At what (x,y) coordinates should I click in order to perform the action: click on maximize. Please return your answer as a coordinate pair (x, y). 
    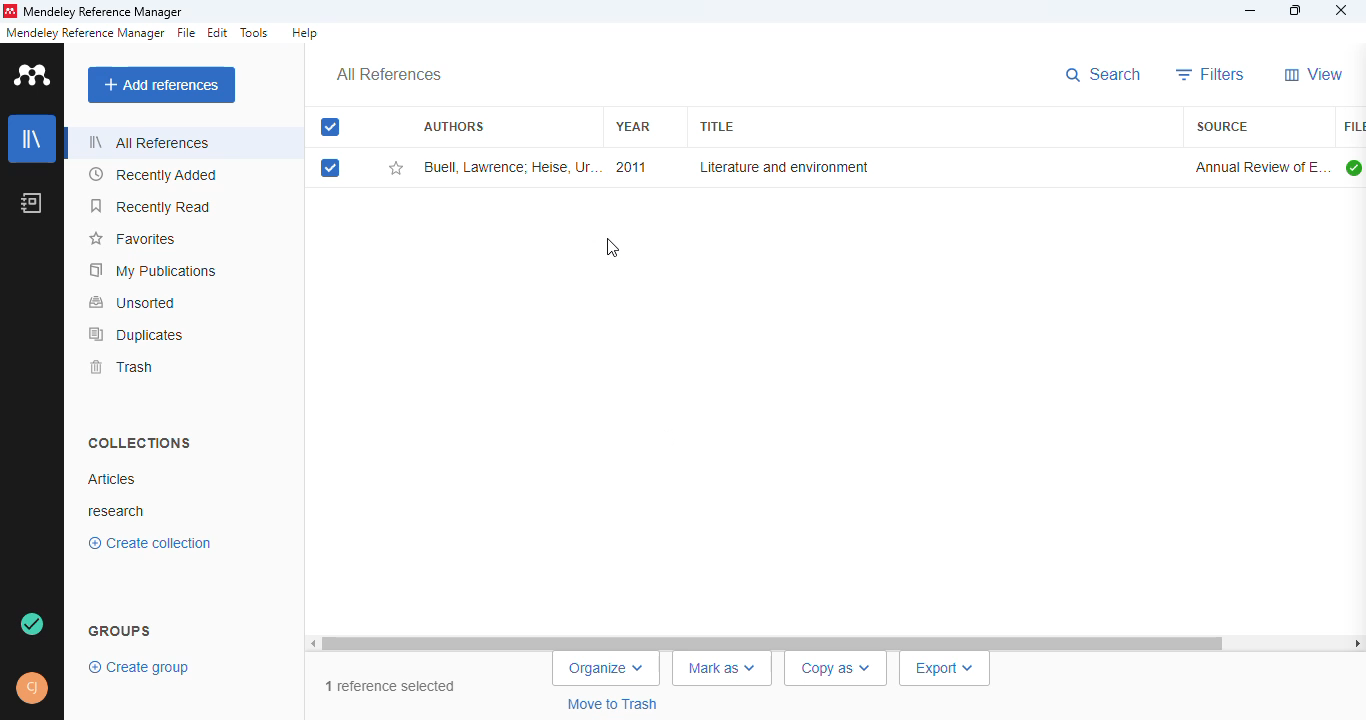
    Looking at the image, I should click on (1297, 10).